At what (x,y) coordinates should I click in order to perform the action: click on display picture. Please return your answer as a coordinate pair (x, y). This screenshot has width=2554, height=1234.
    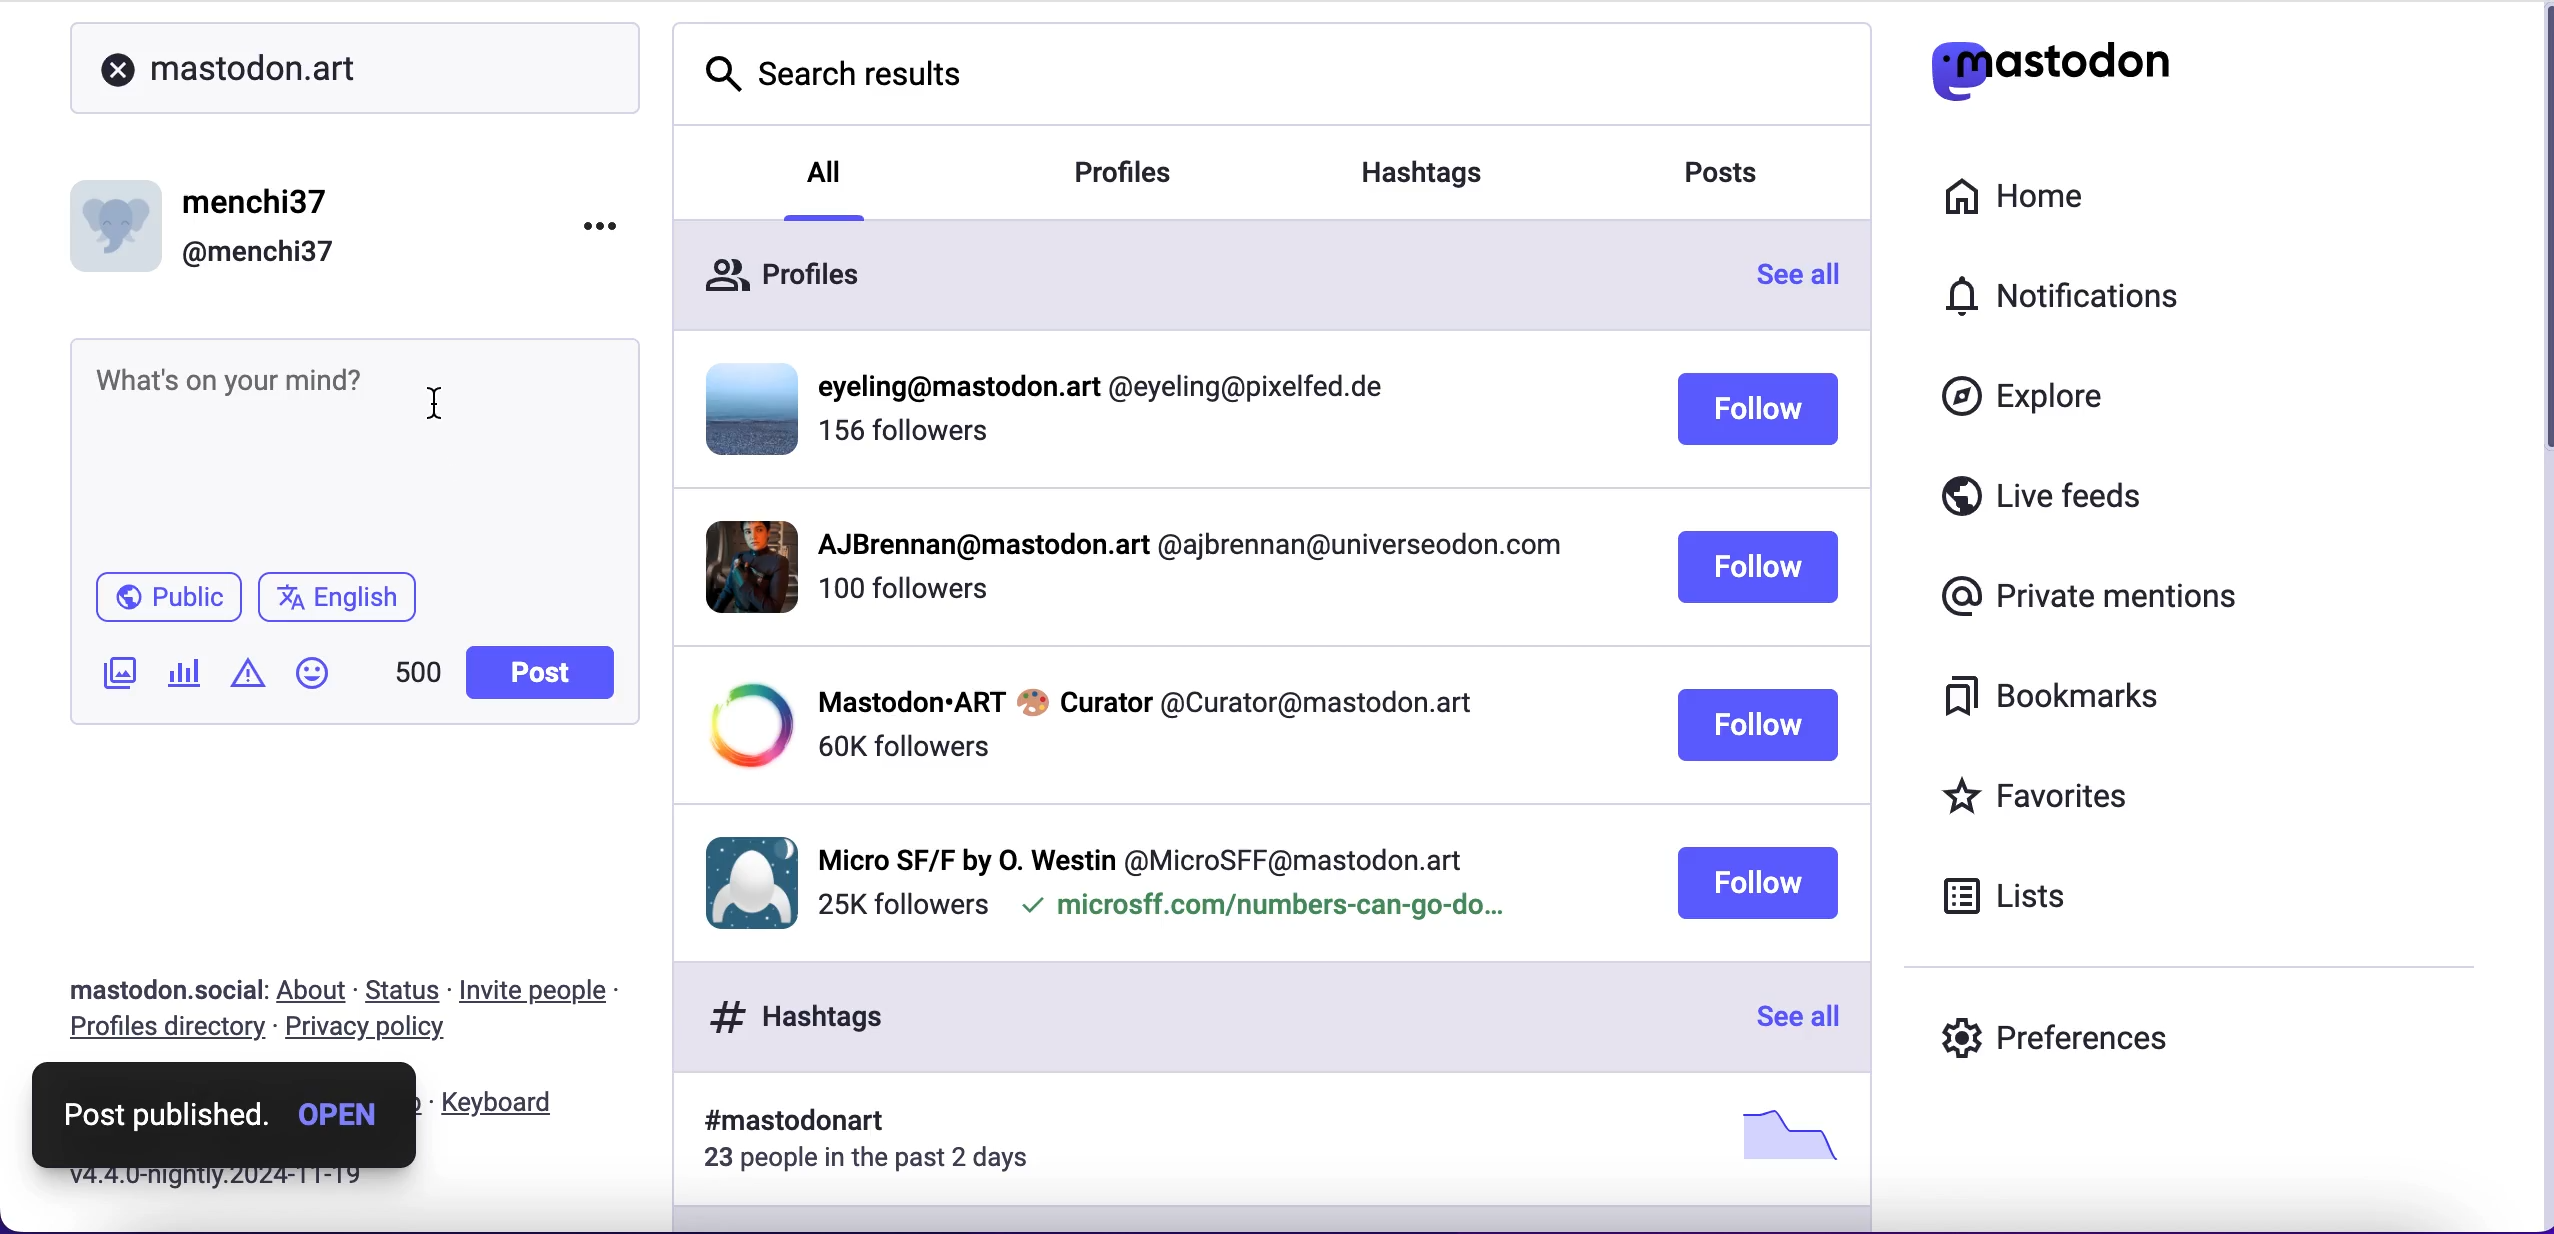
    Looking at the image, I should click on (743, 726).